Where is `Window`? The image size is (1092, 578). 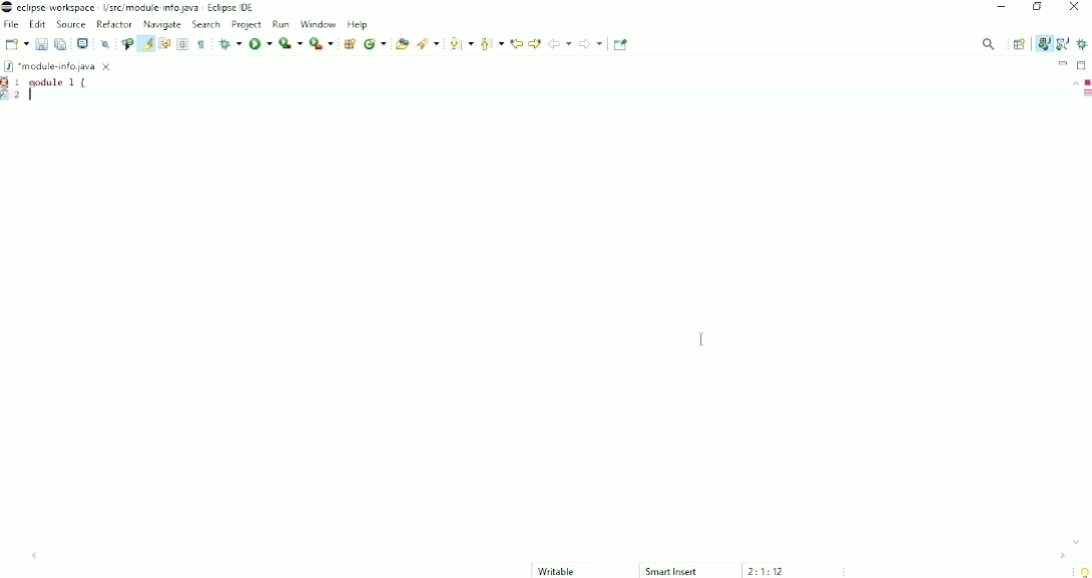
Window is located at coordinates (319, 23).